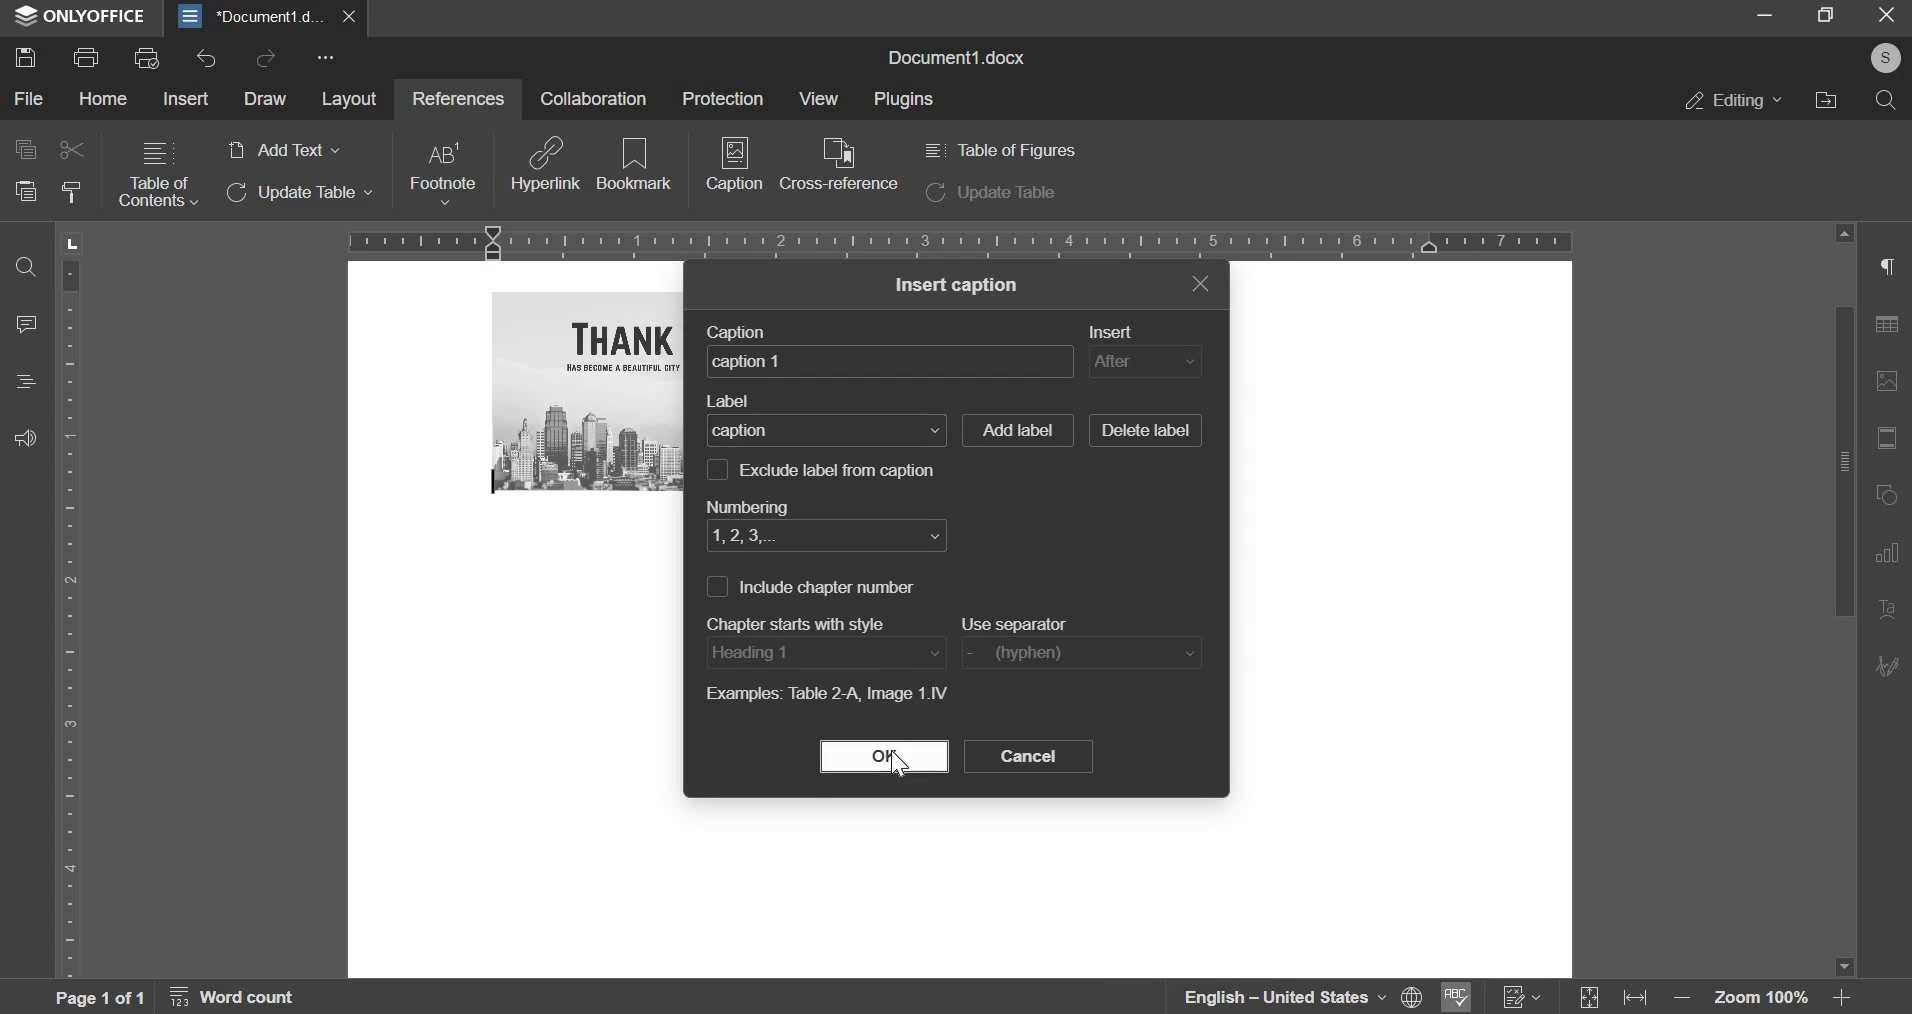 The image size is (1912, 1014). Describe the element at coordinates (1640, 1000) in the screenshot. I see `fit` at that location.